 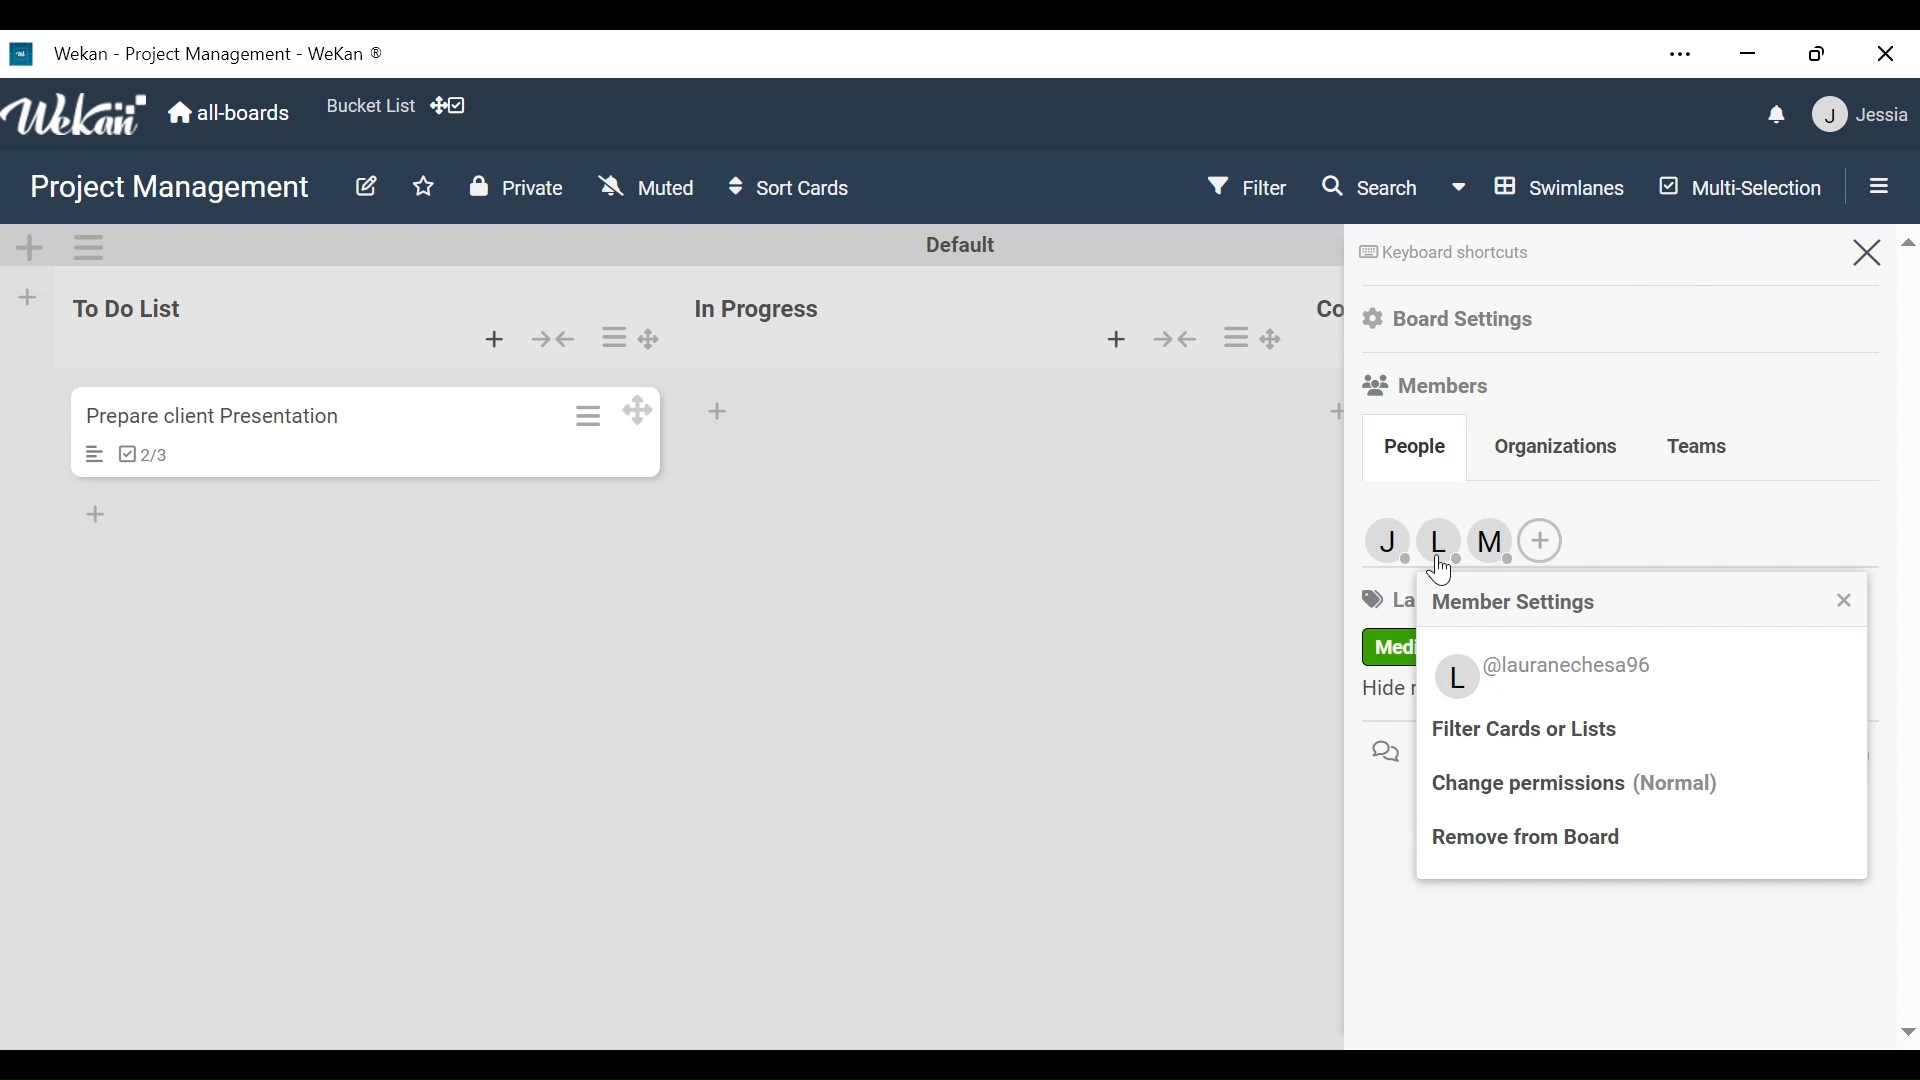 What do you see at coordinates (1276, 339) in the screenshot?
I see `Desktop drag handle` at bounding box center [1276, 339].